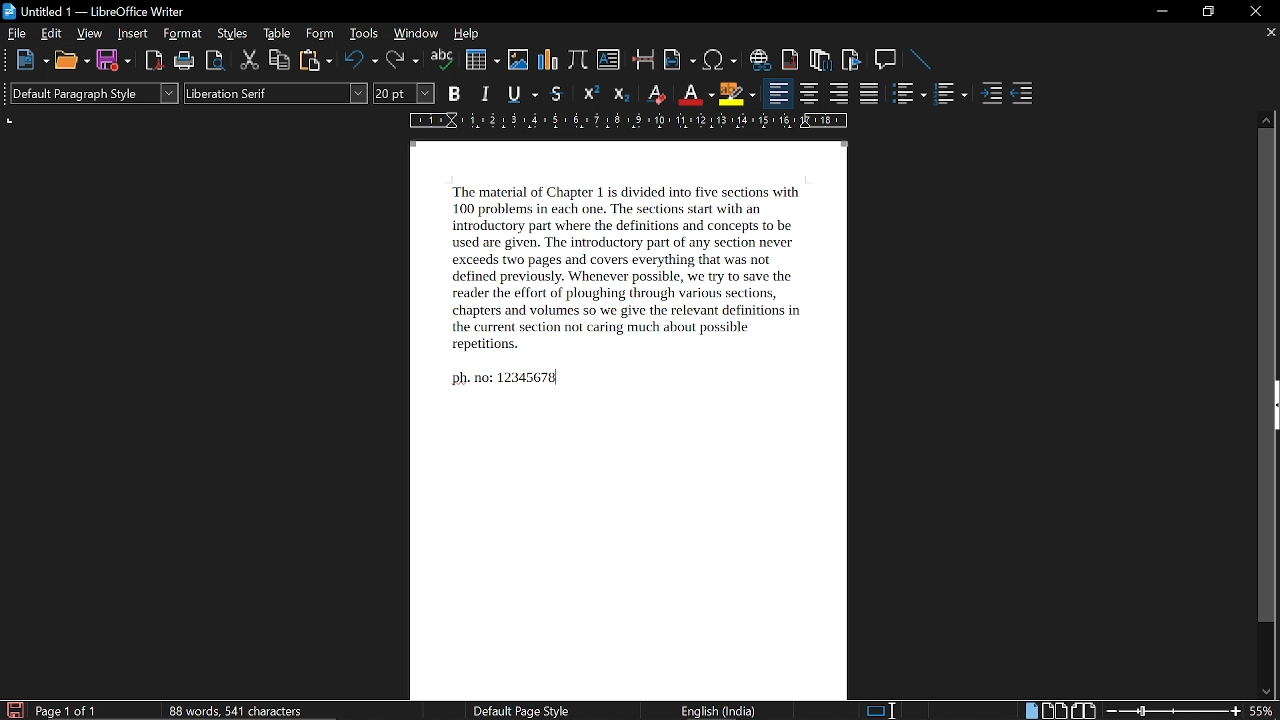 This screenshot has width=1280, height=720. Describe the element at coordinates (52, 35) in the screenshot. I see `edit` at that location.